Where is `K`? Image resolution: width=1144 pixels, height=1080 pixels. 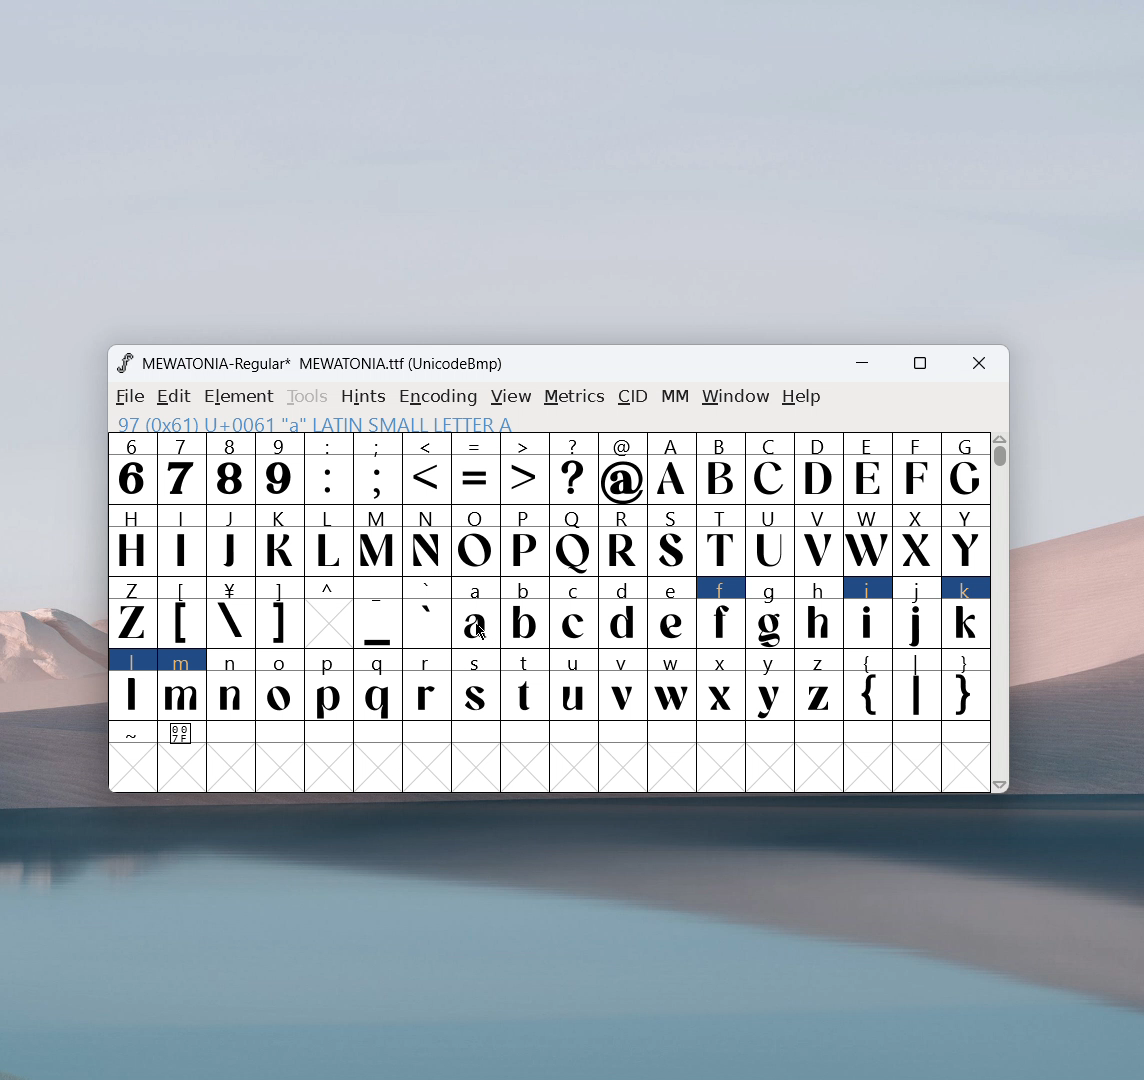 K is located at coordinates (281, 540).